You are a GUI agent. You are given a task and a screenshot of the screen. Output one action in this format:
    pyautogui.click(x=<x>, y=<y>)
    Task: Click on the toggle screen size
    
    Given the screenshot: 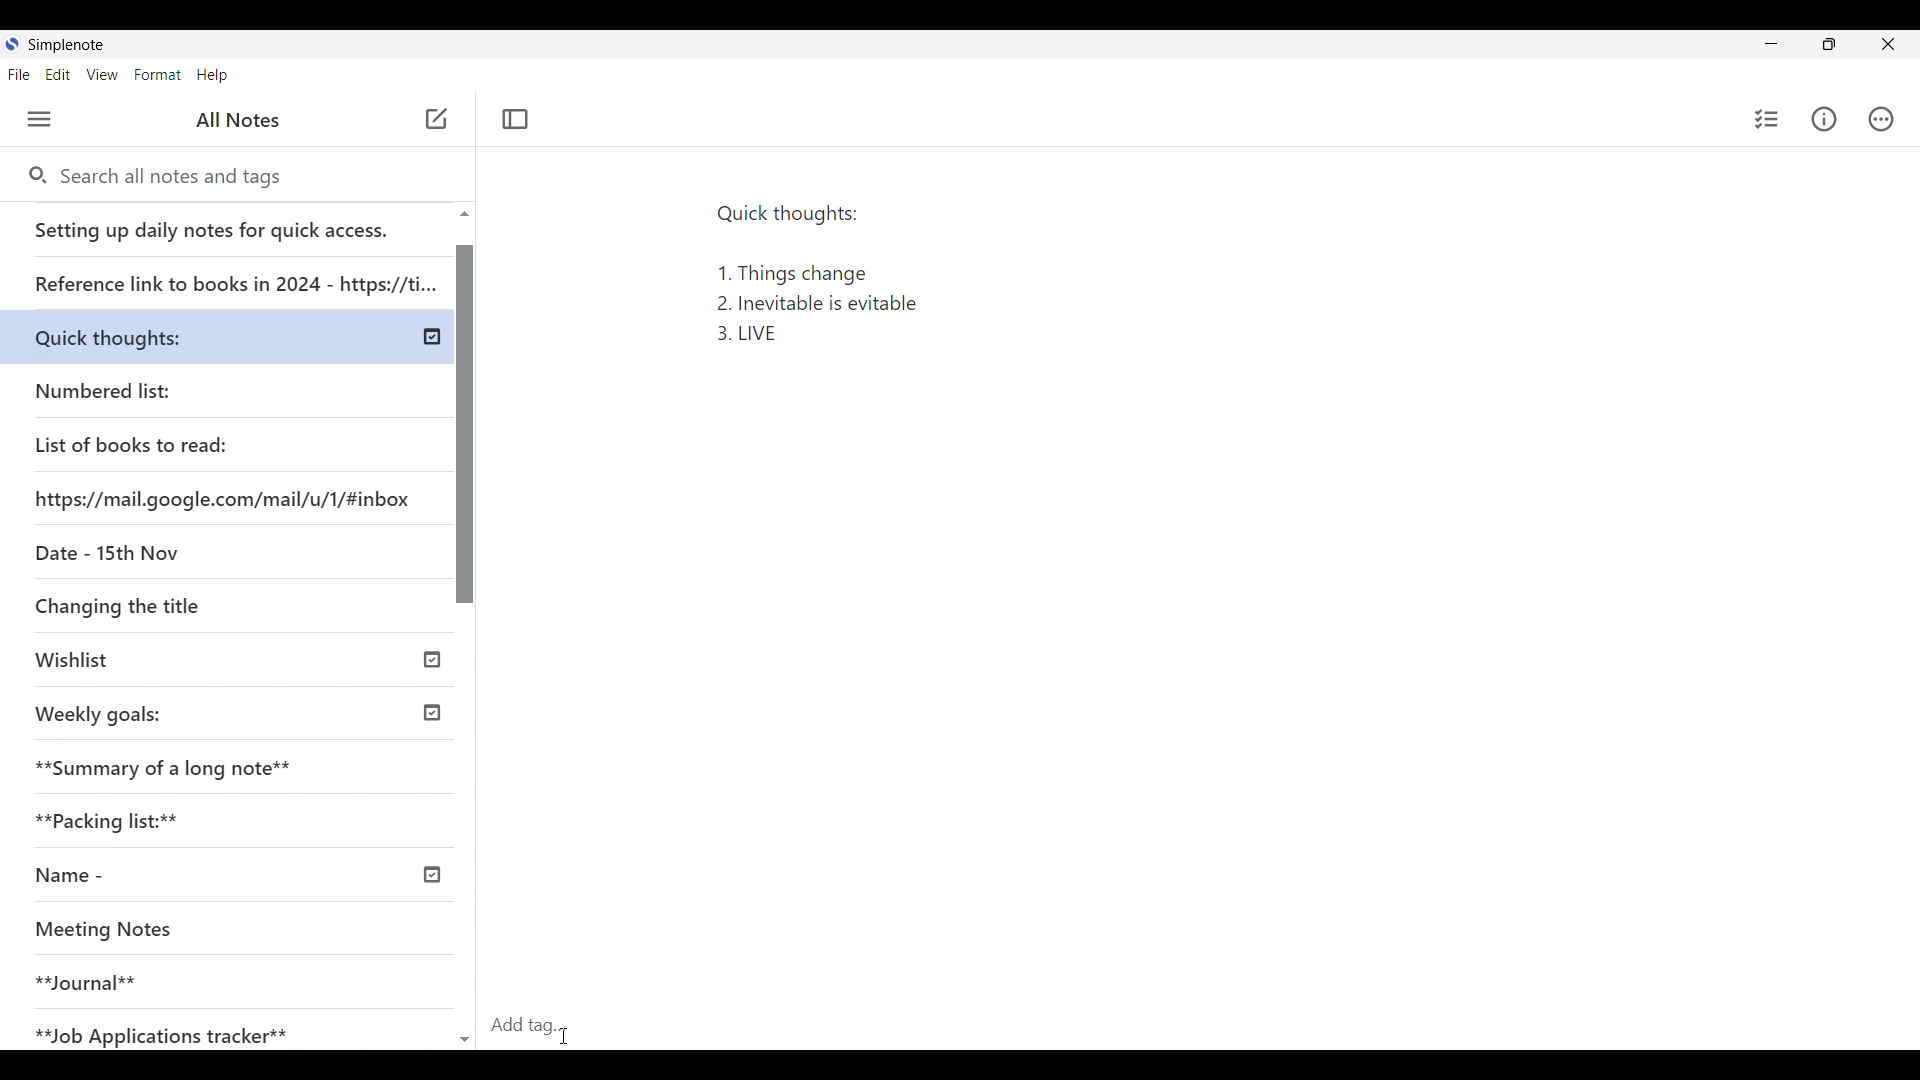 What is the action you would take?
    pyautogui.click(x=1829, y=44)
    